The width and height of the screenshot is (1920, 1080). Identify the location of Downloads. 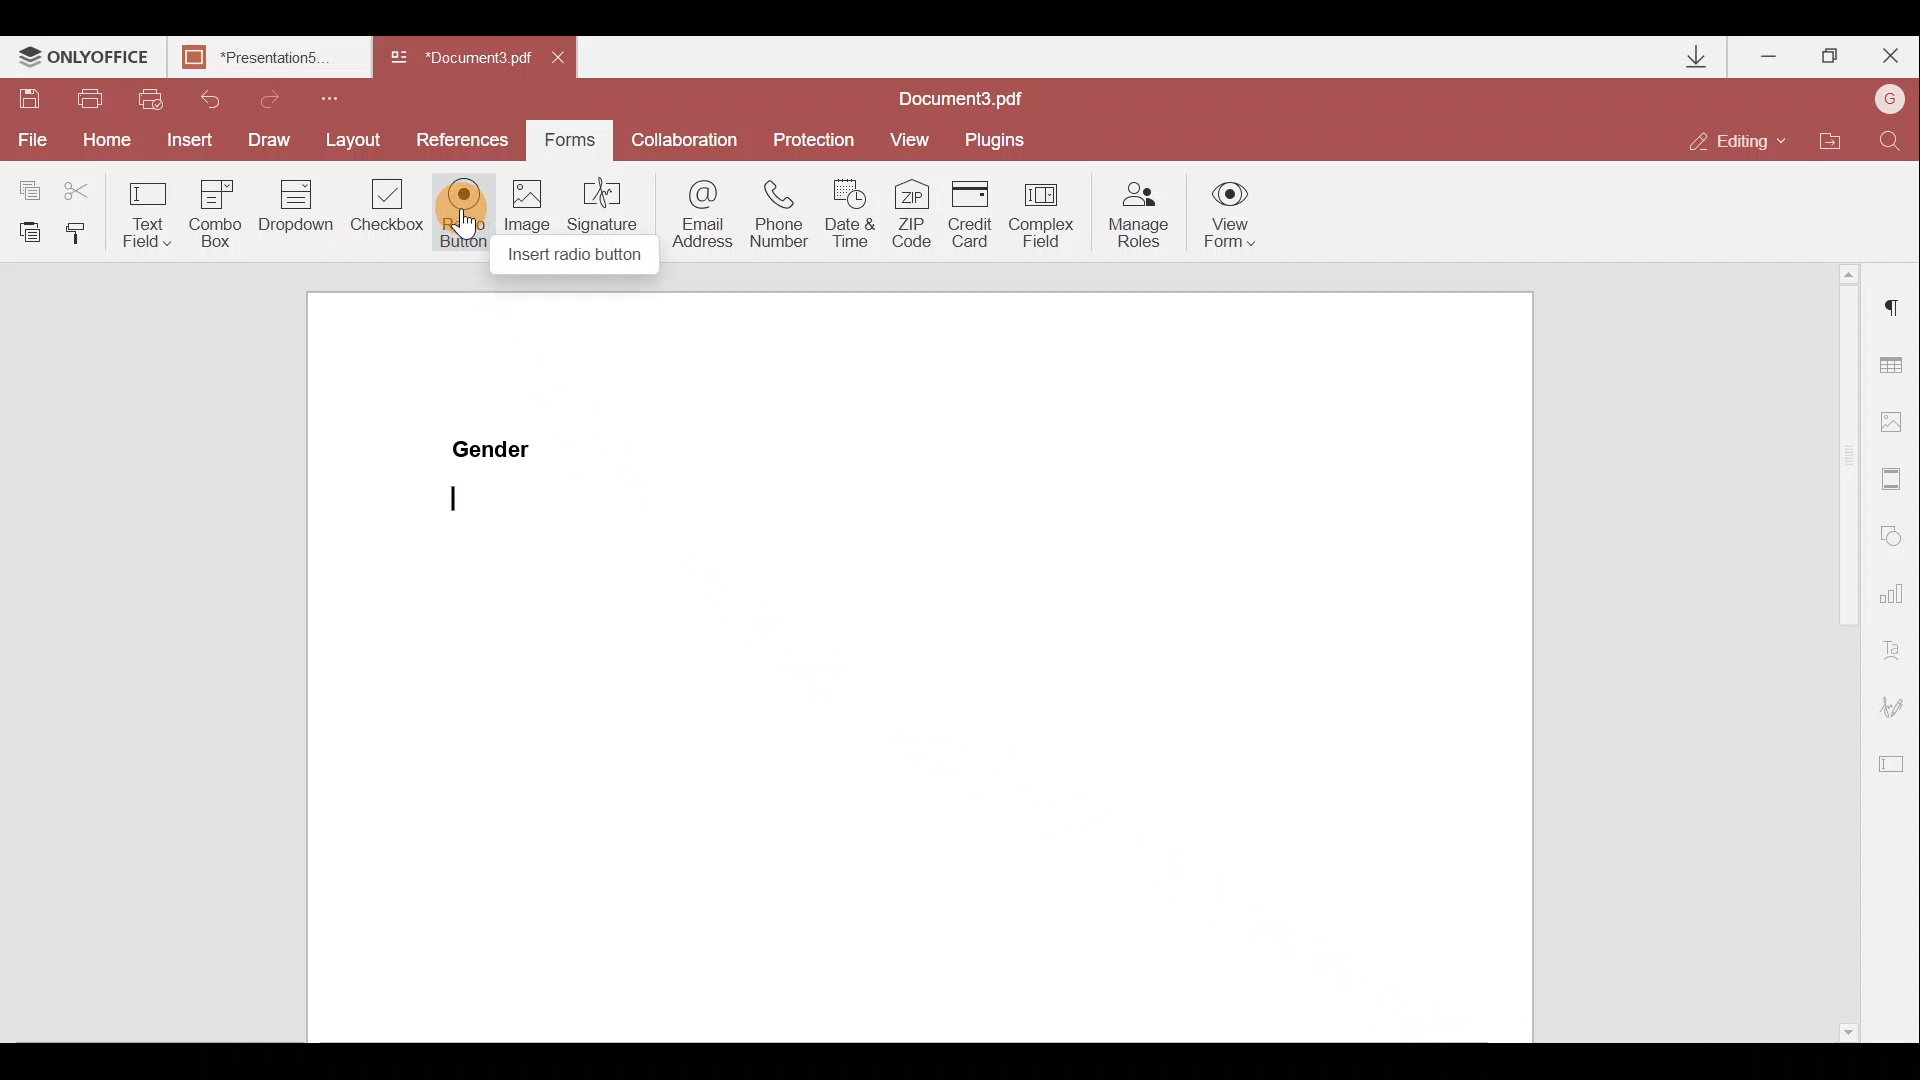
(1685, 54).